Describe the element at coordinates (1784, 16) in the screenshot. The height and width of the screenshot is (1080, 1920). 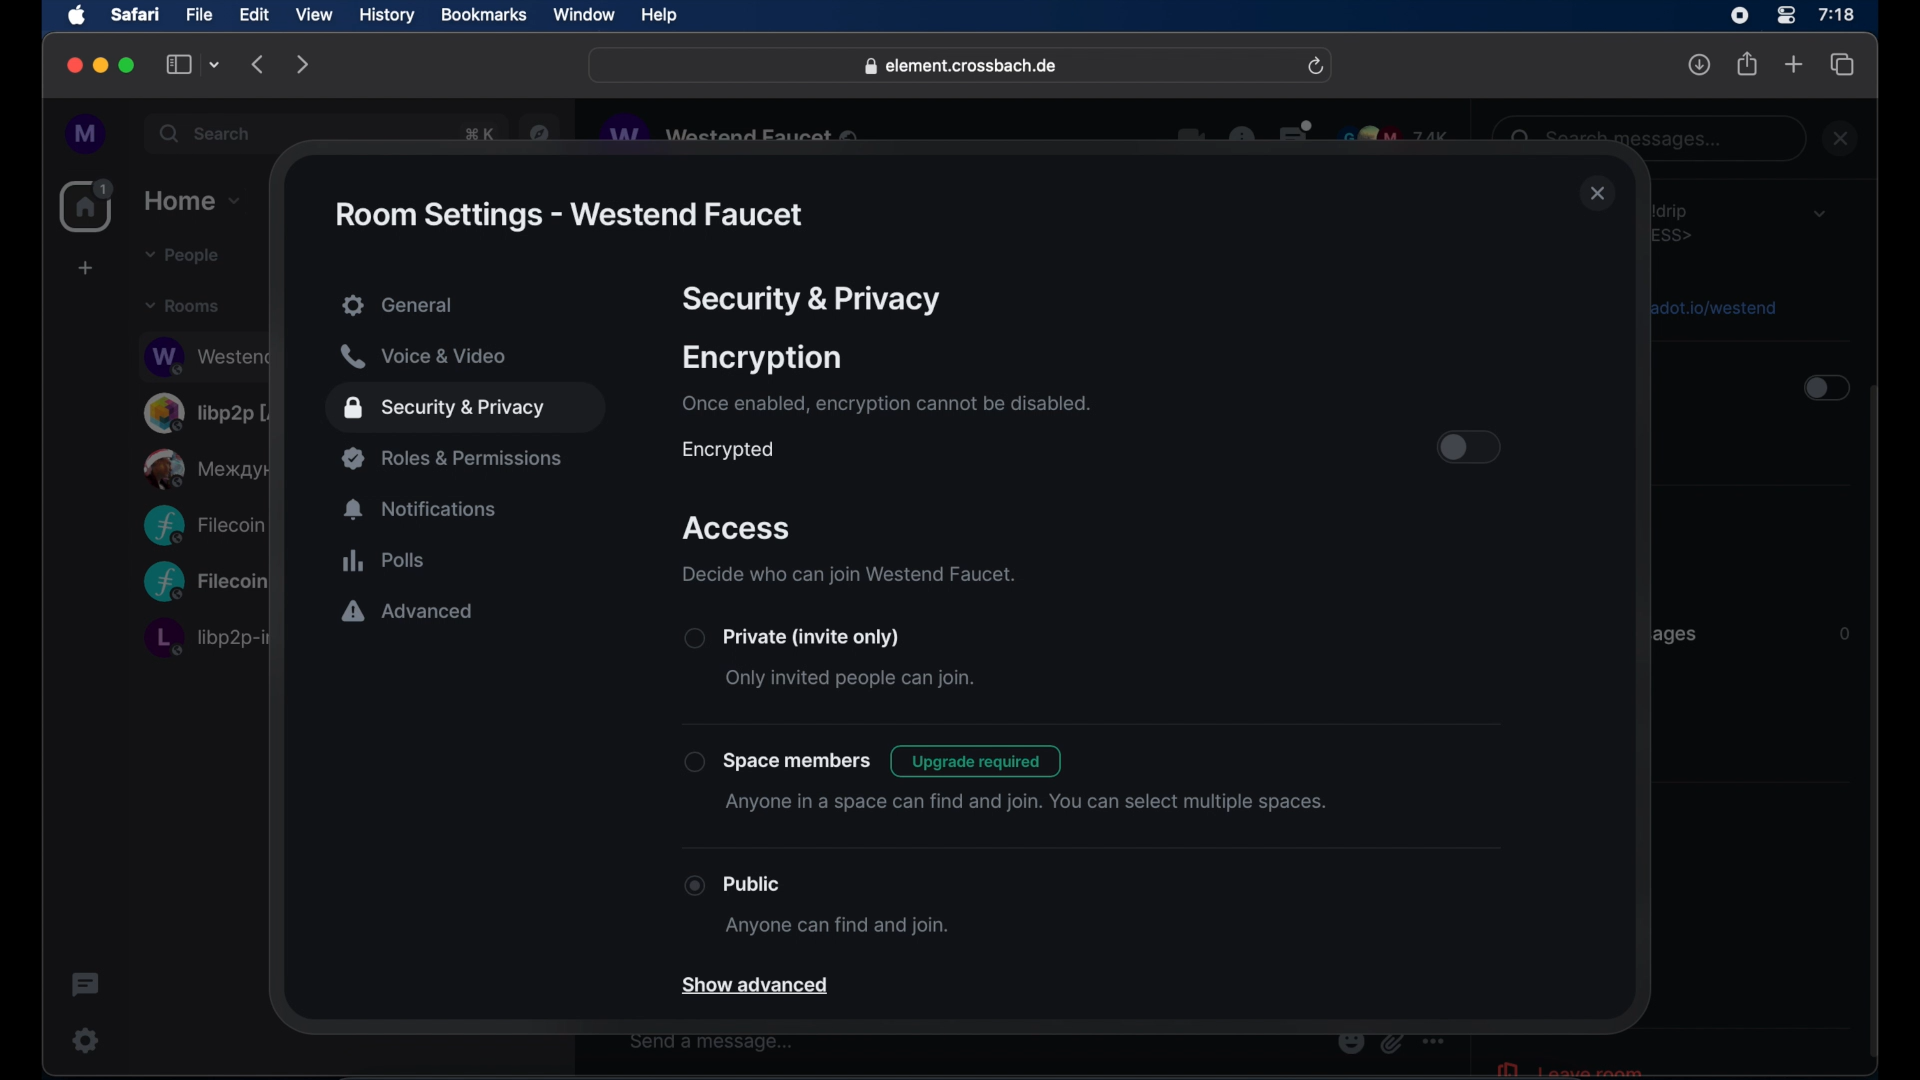
I see `control center` at that location.